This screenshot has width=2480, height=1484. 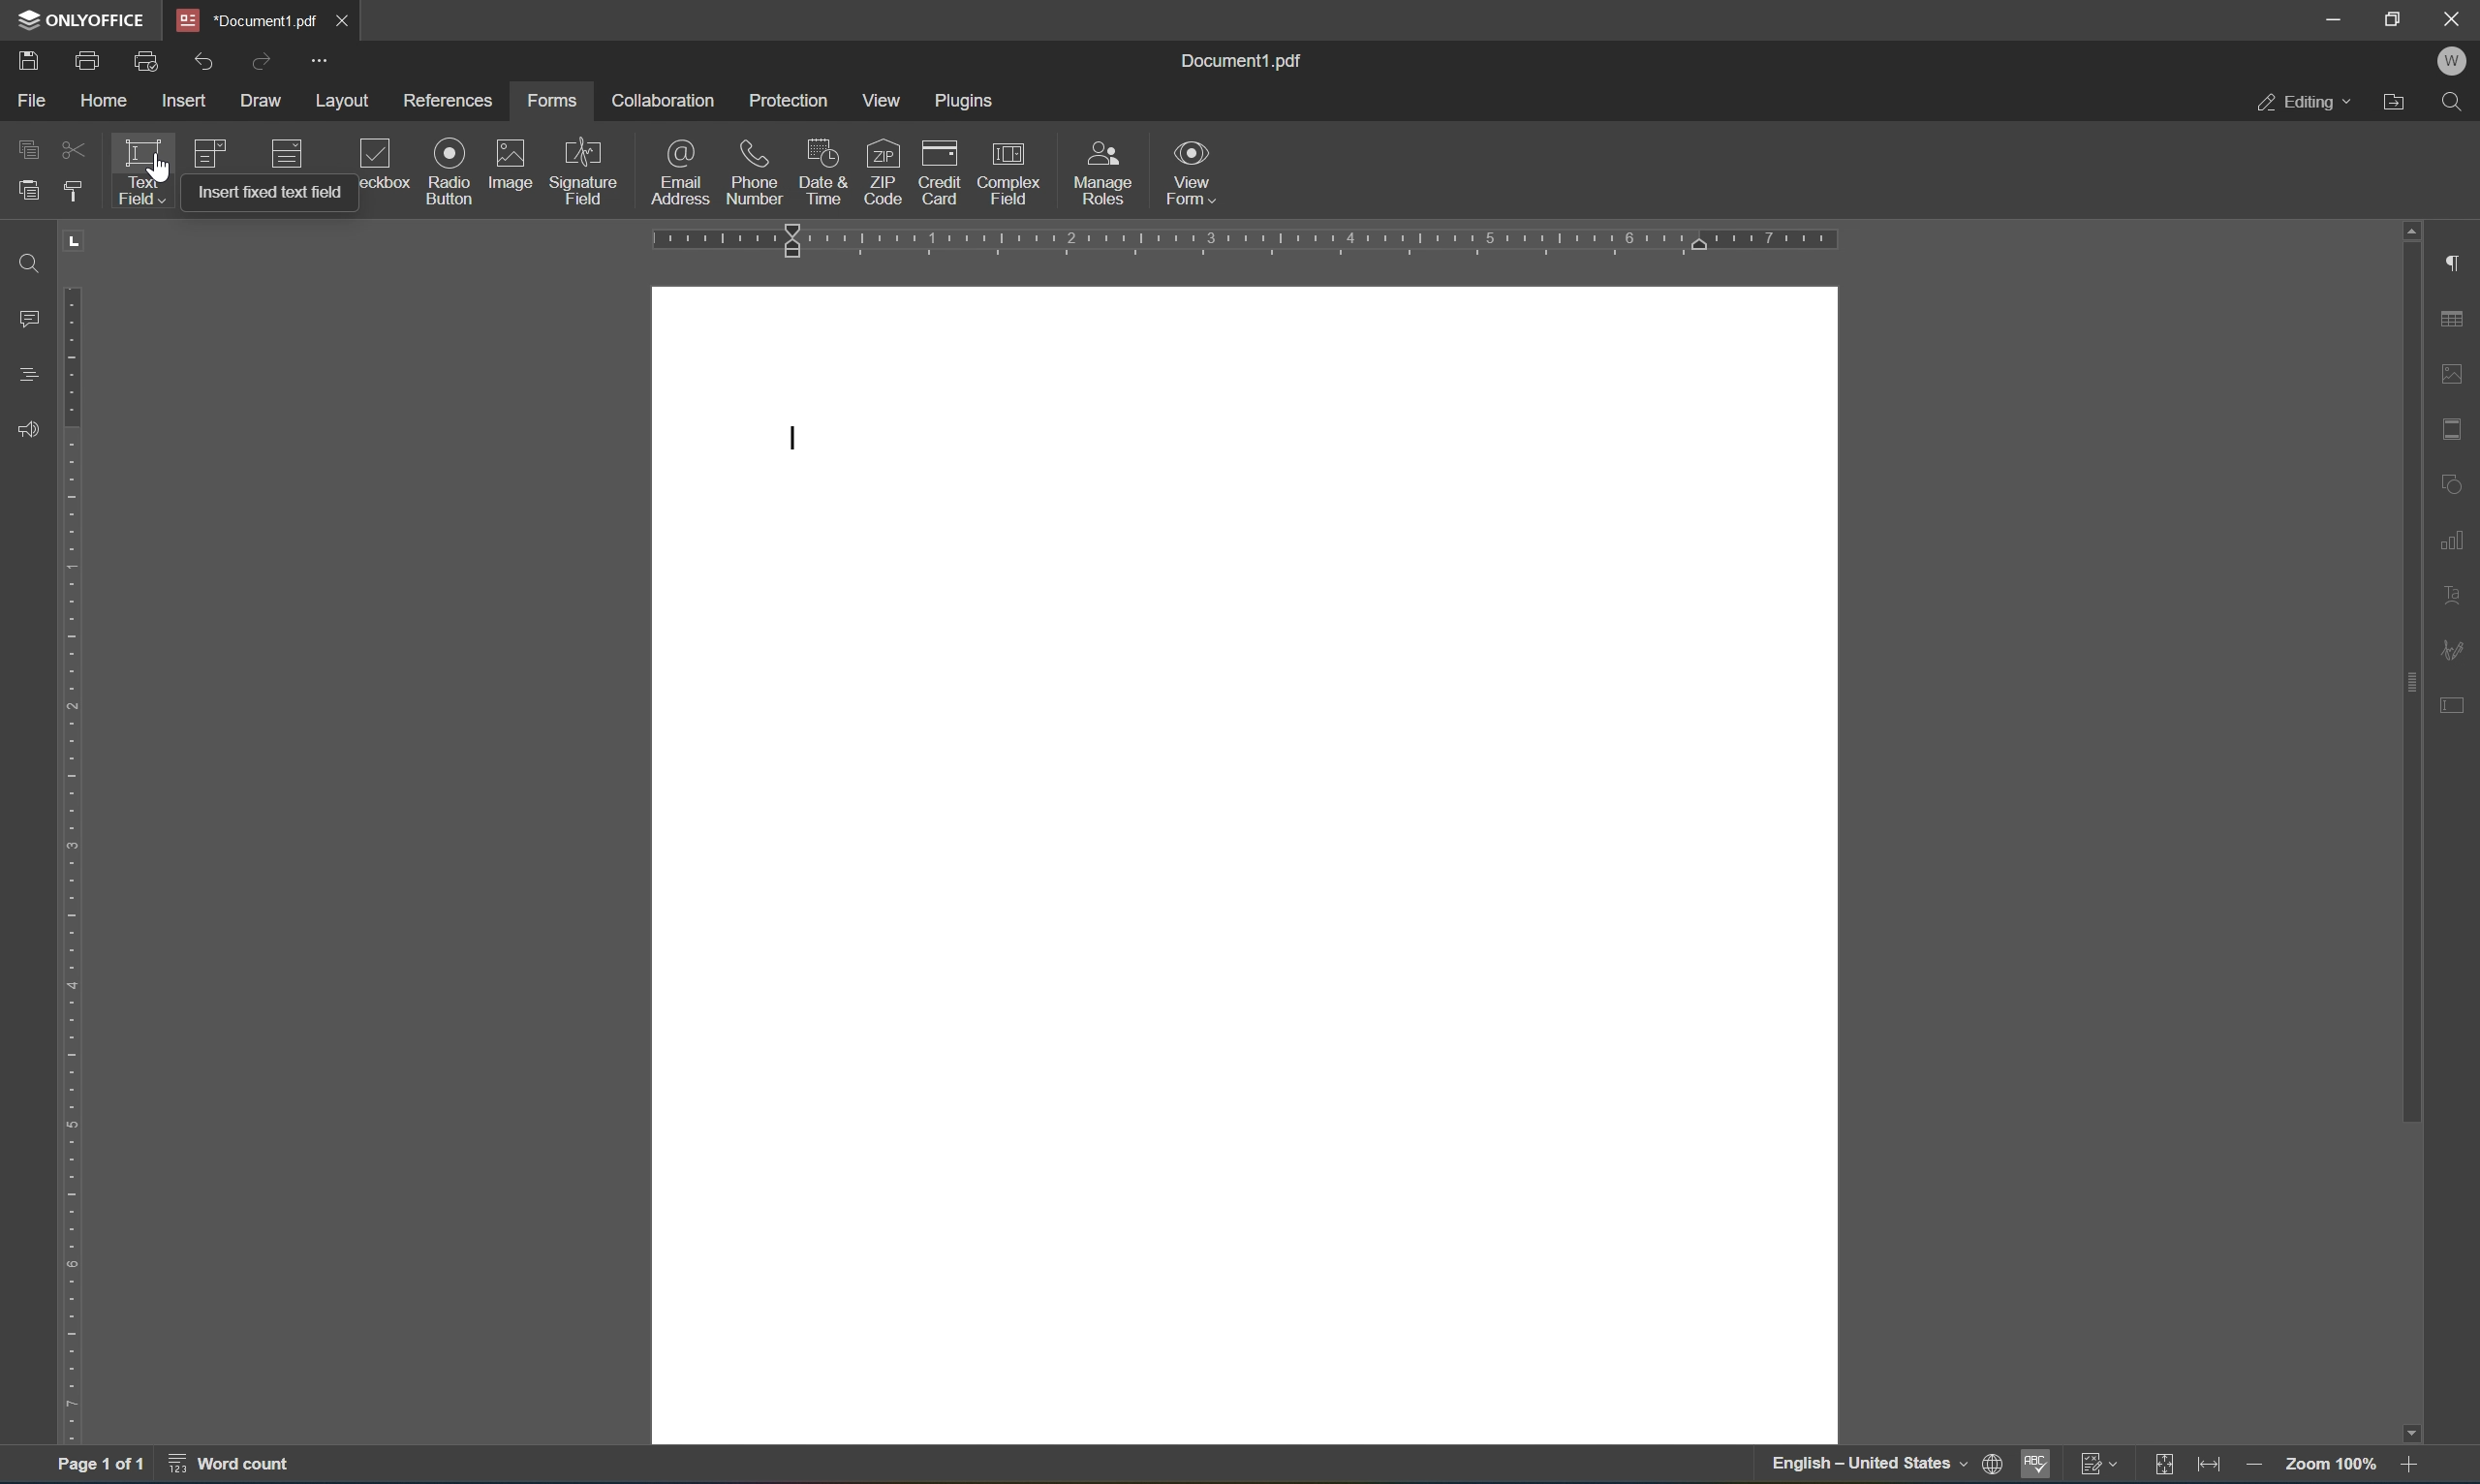 What do you see at coordinates (30, 63) in the screenshot?
I see `save` at bounding box center [30, 63].